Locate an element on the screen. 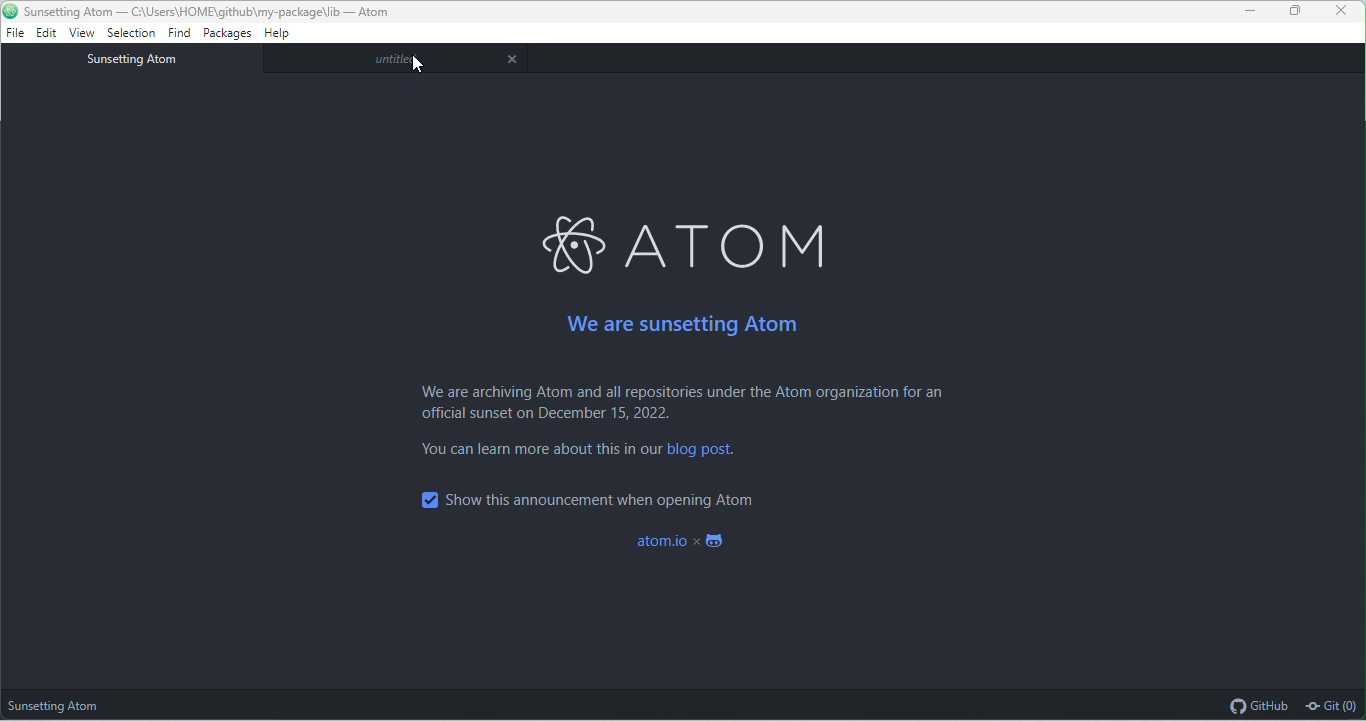 The image size is (1366, 722). close is located at coordinates (1341, 16).